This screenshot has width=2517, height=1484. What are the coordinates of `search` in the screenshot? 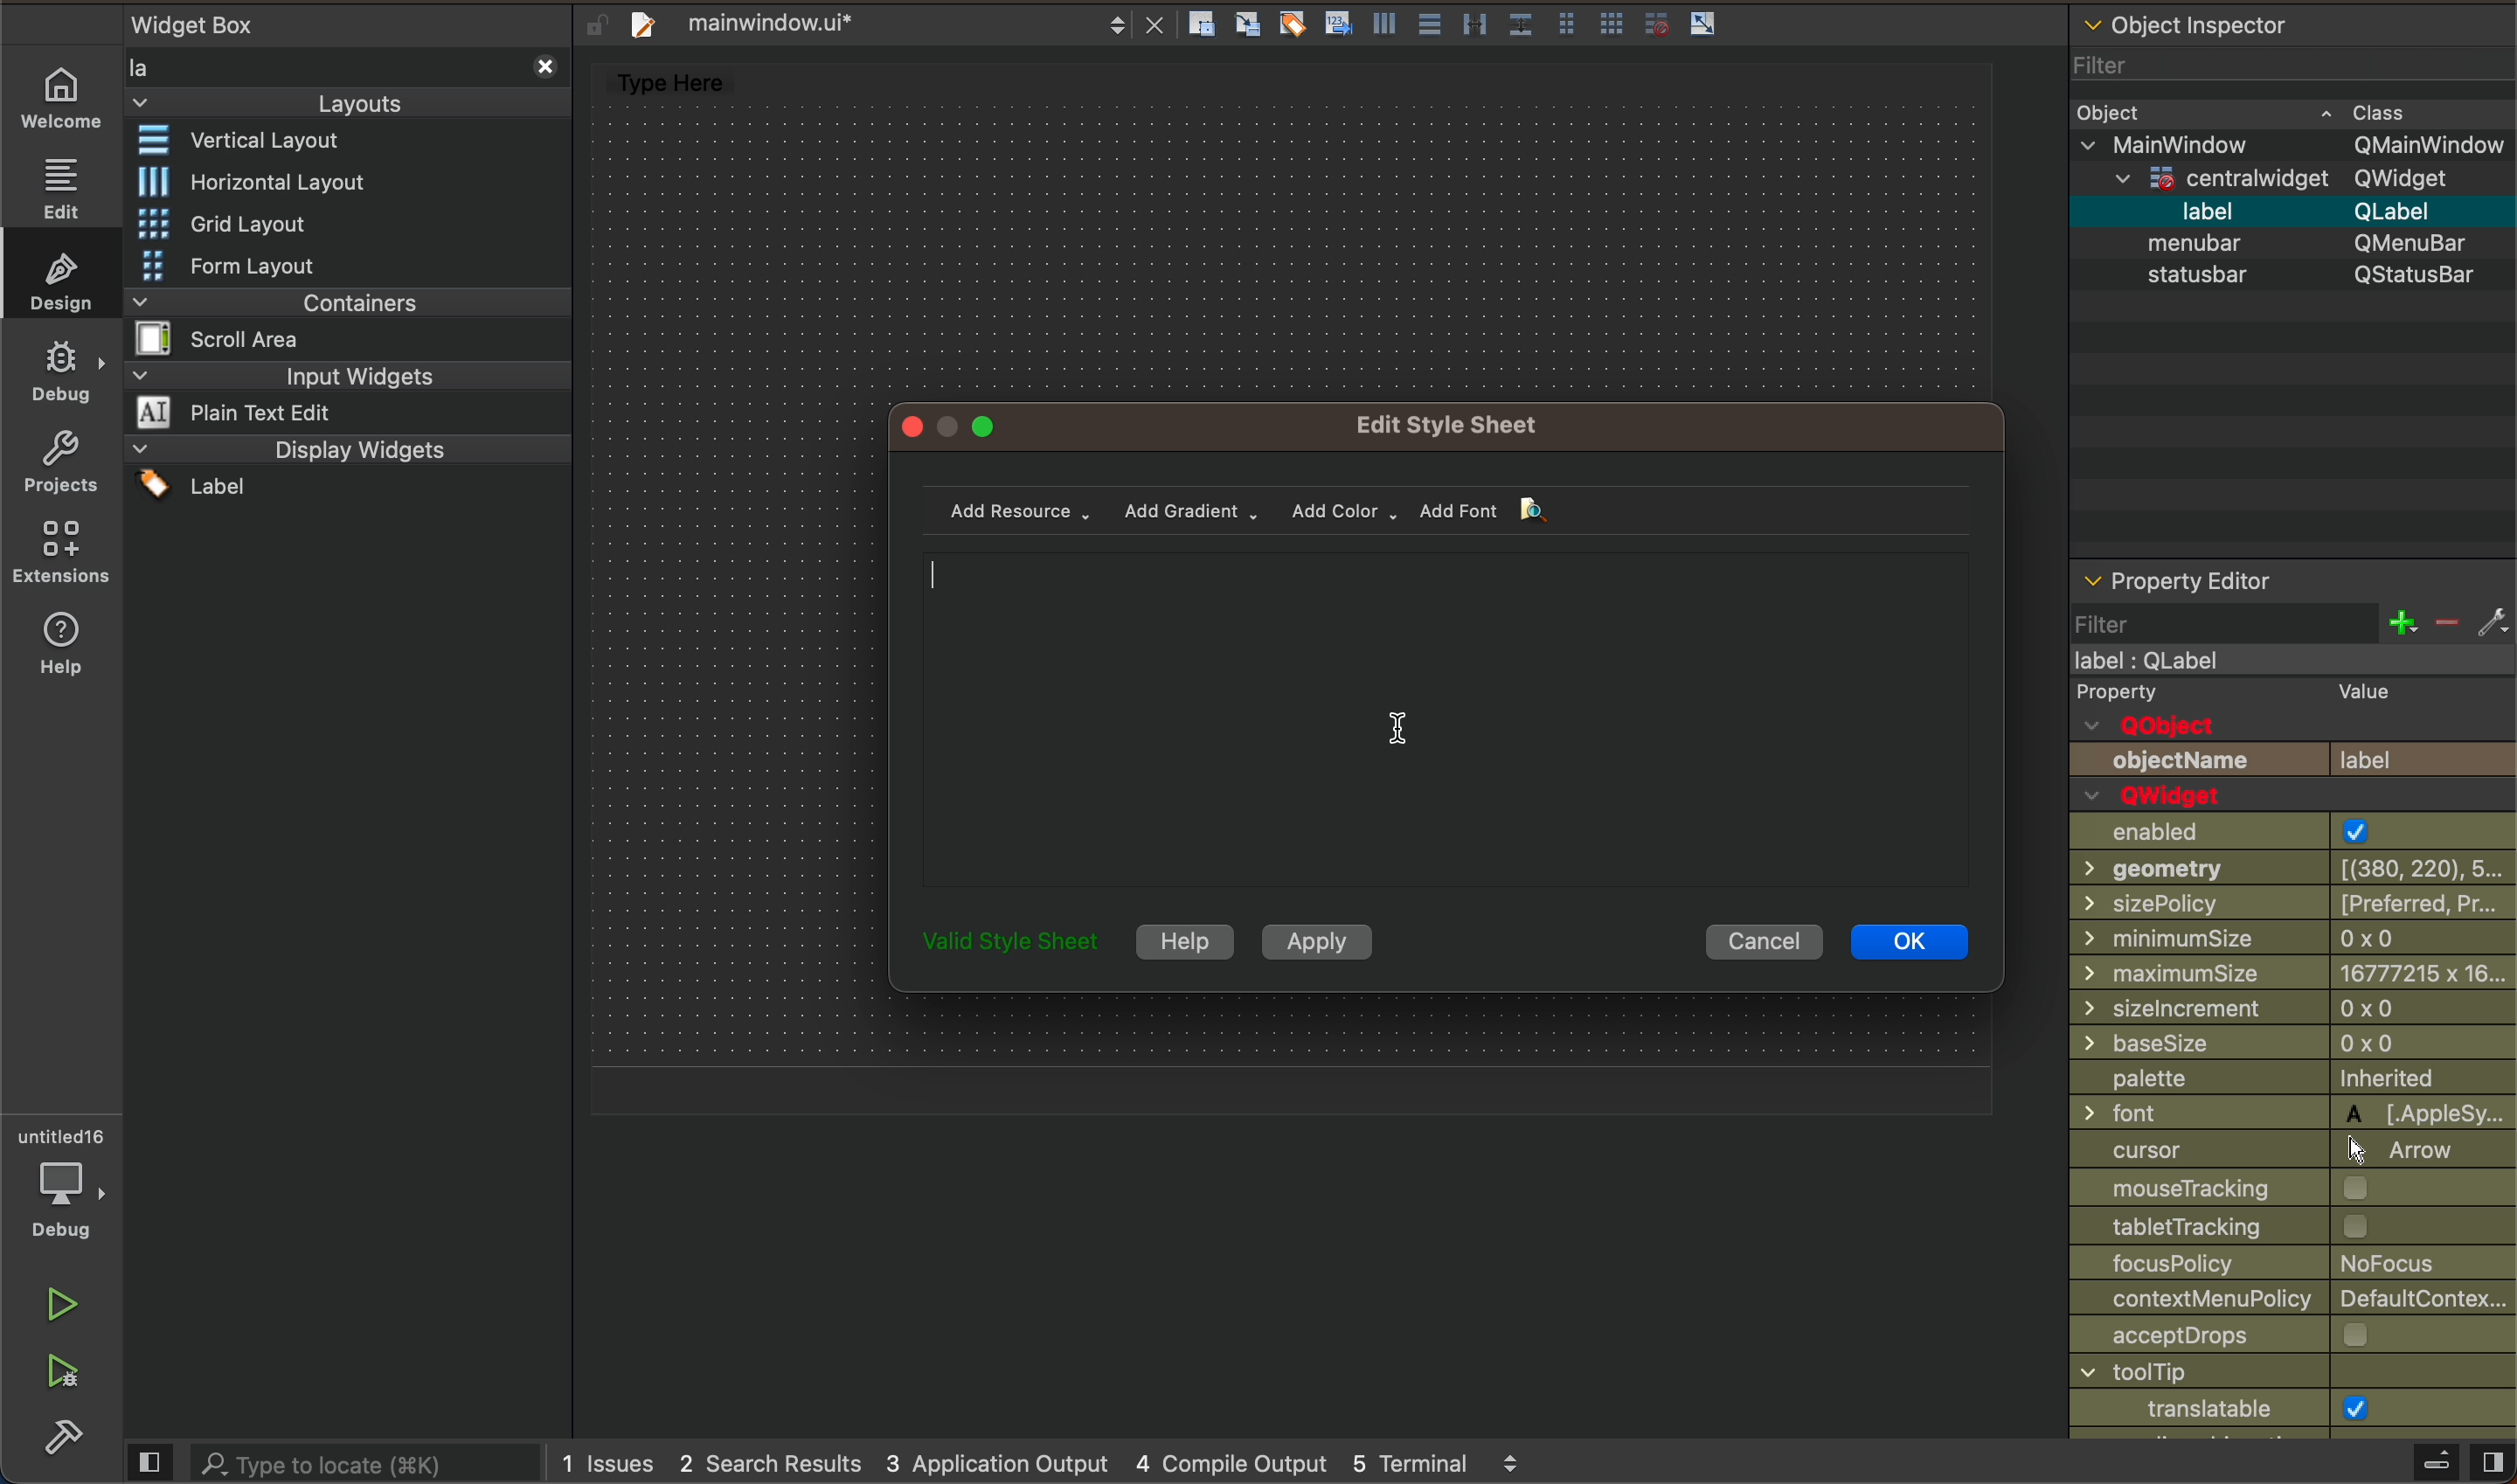 It's located at (337, 1461).